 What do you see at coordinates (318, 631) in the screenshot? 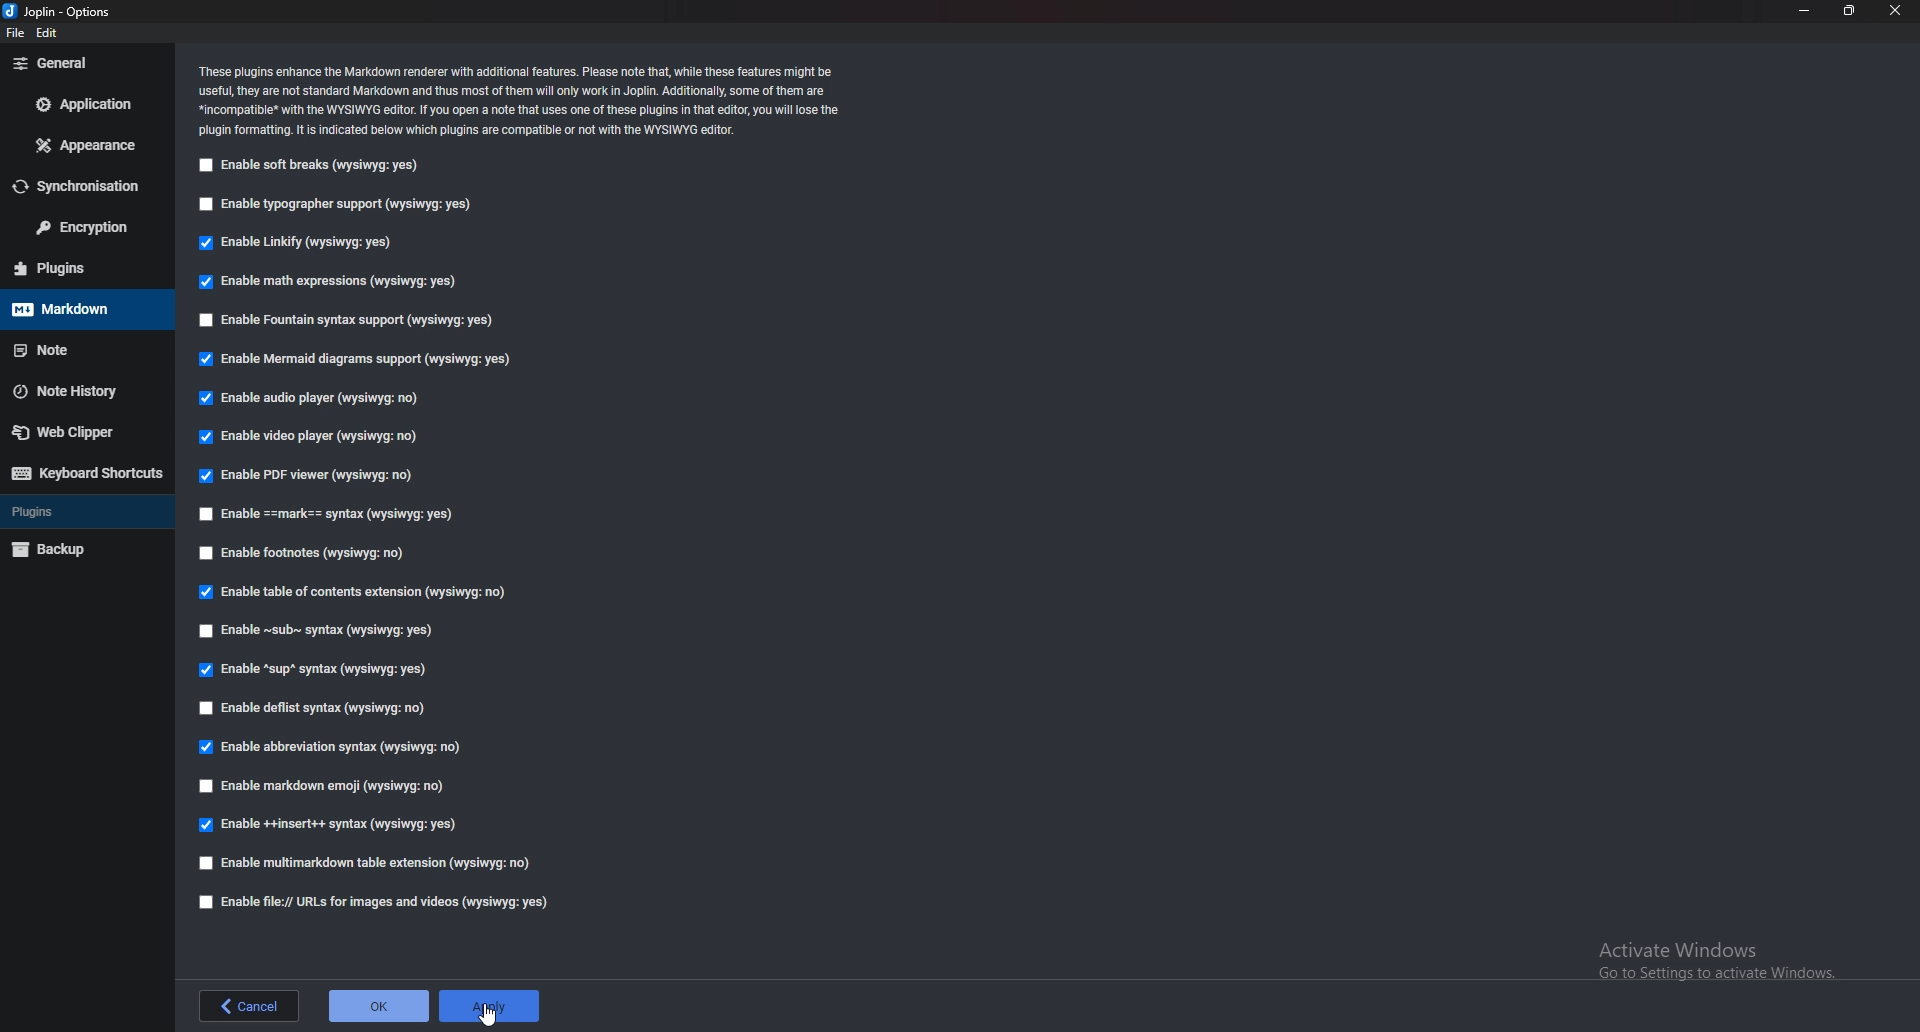
I see `Enable sub syntax` at bounding box center [318, 631].